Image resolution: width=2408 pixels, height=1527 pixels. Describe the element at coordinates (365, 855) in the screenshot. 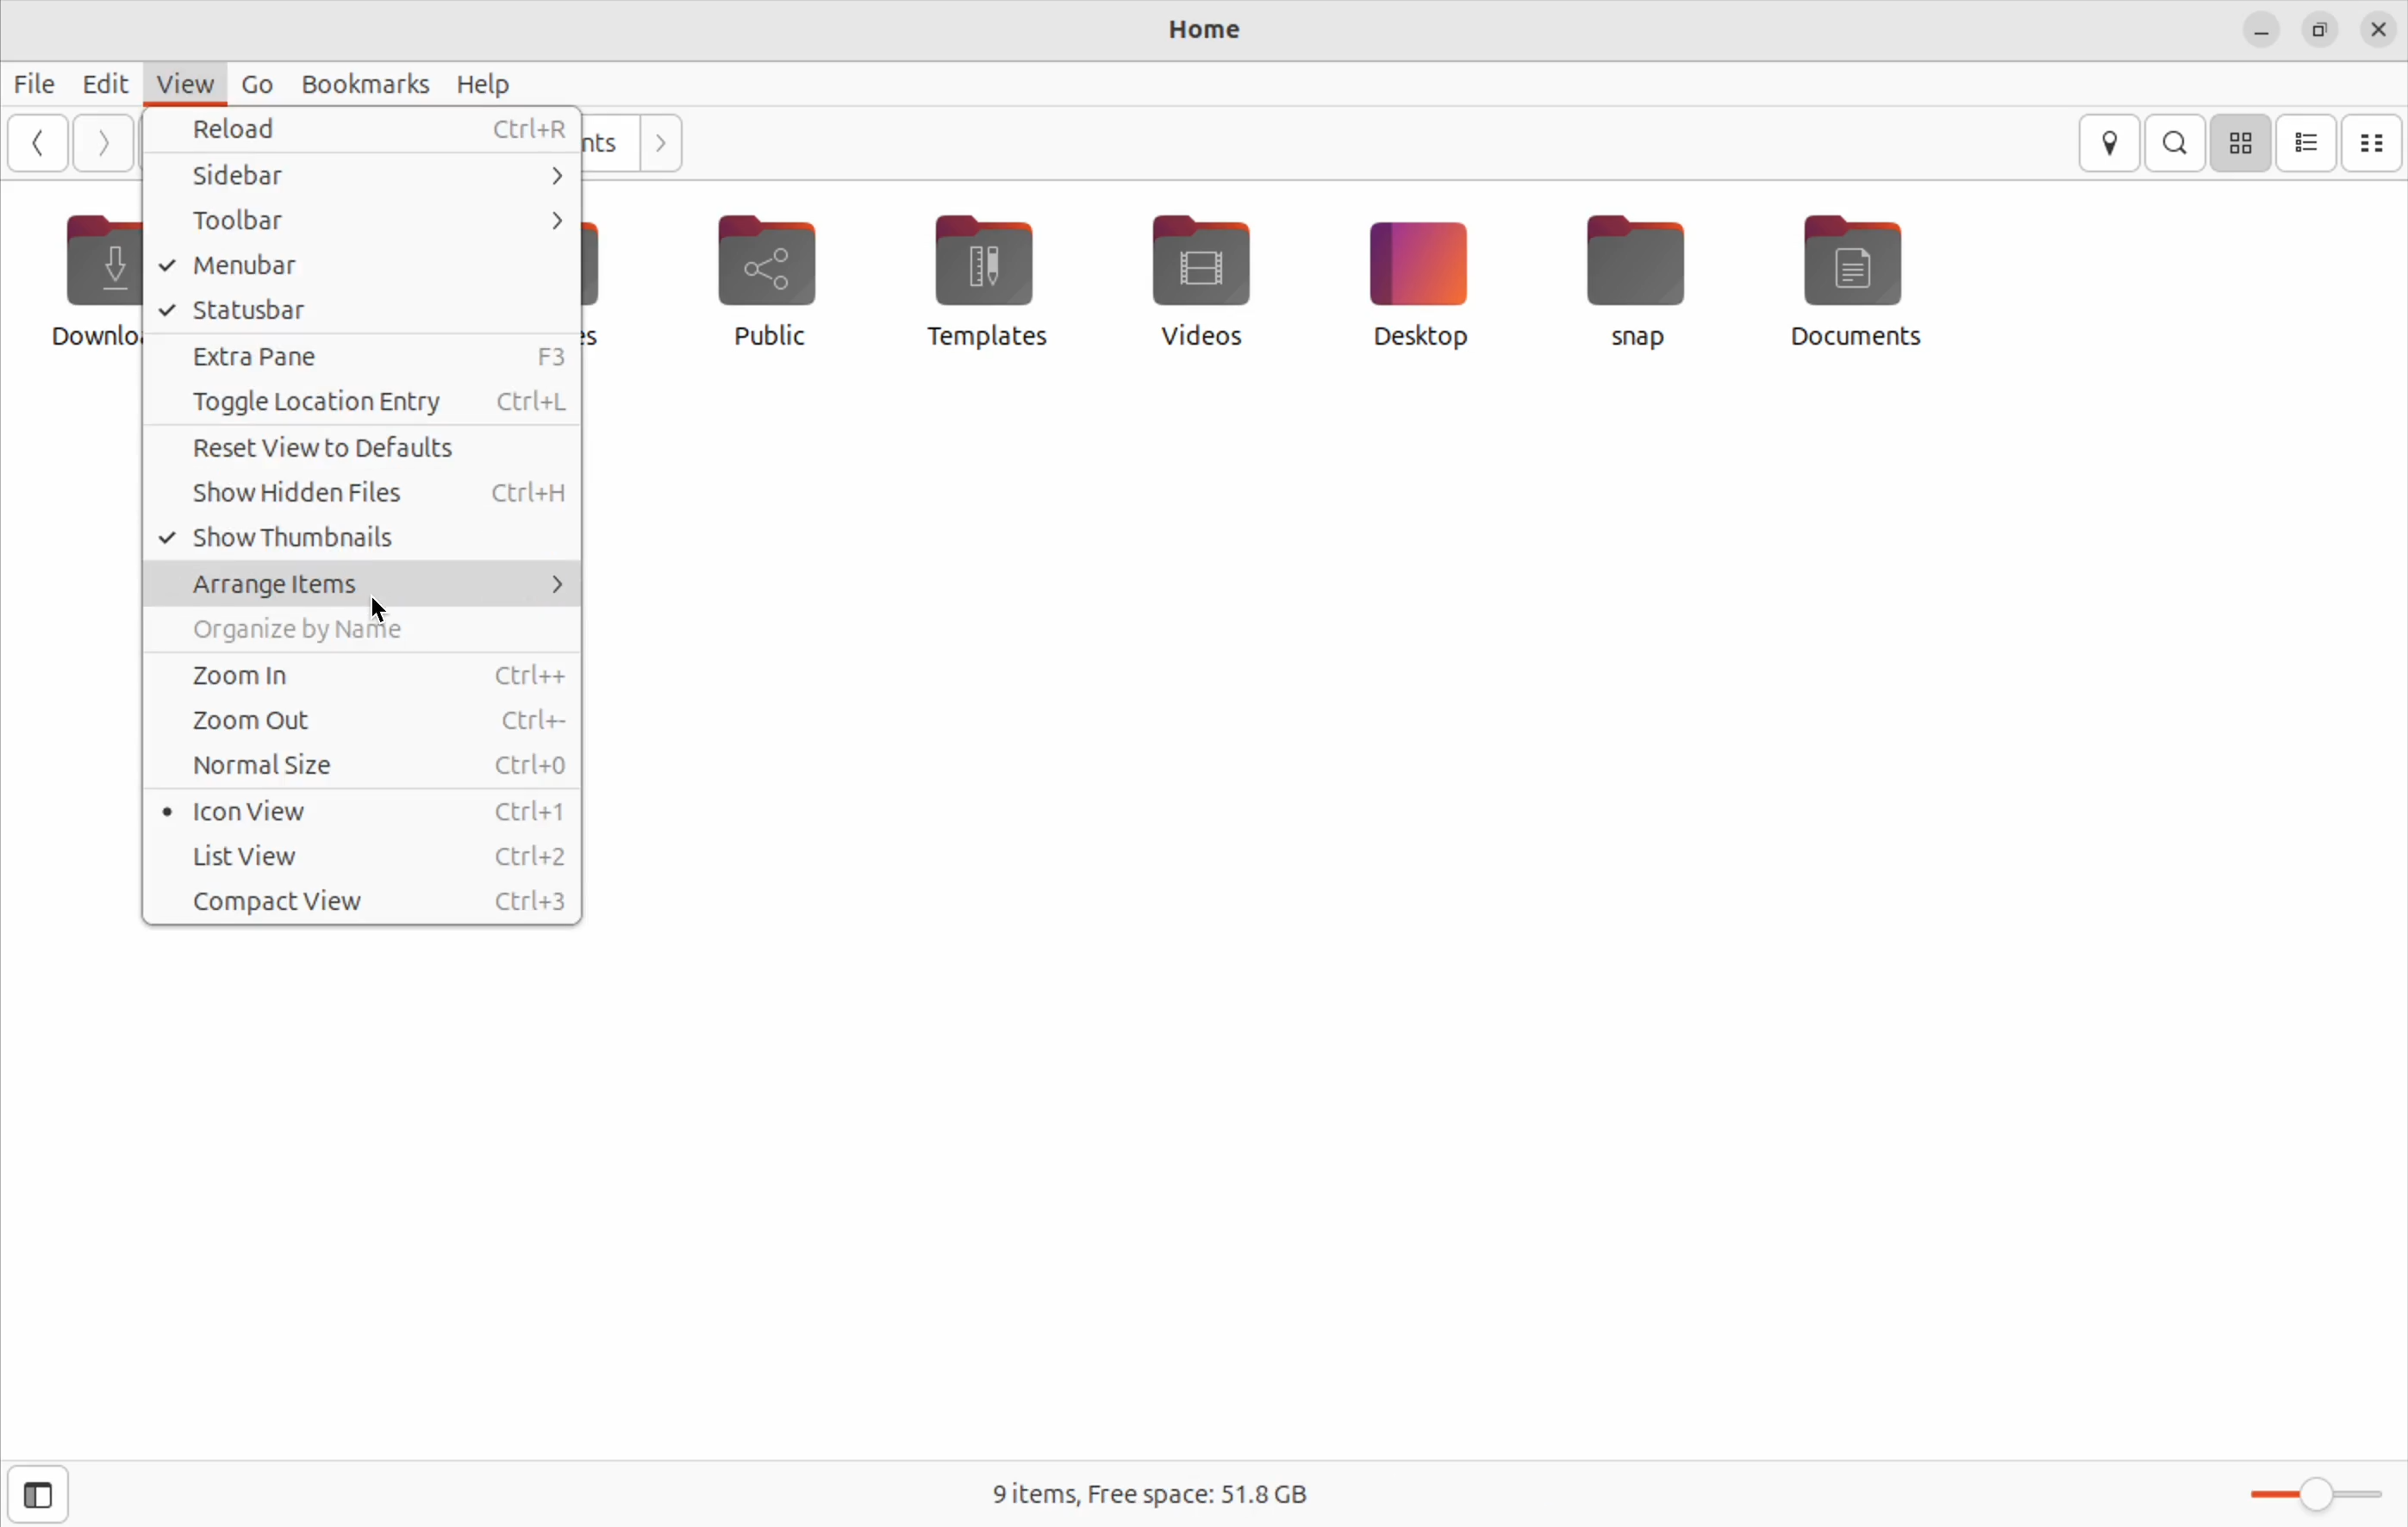

I see `list view` at that location.